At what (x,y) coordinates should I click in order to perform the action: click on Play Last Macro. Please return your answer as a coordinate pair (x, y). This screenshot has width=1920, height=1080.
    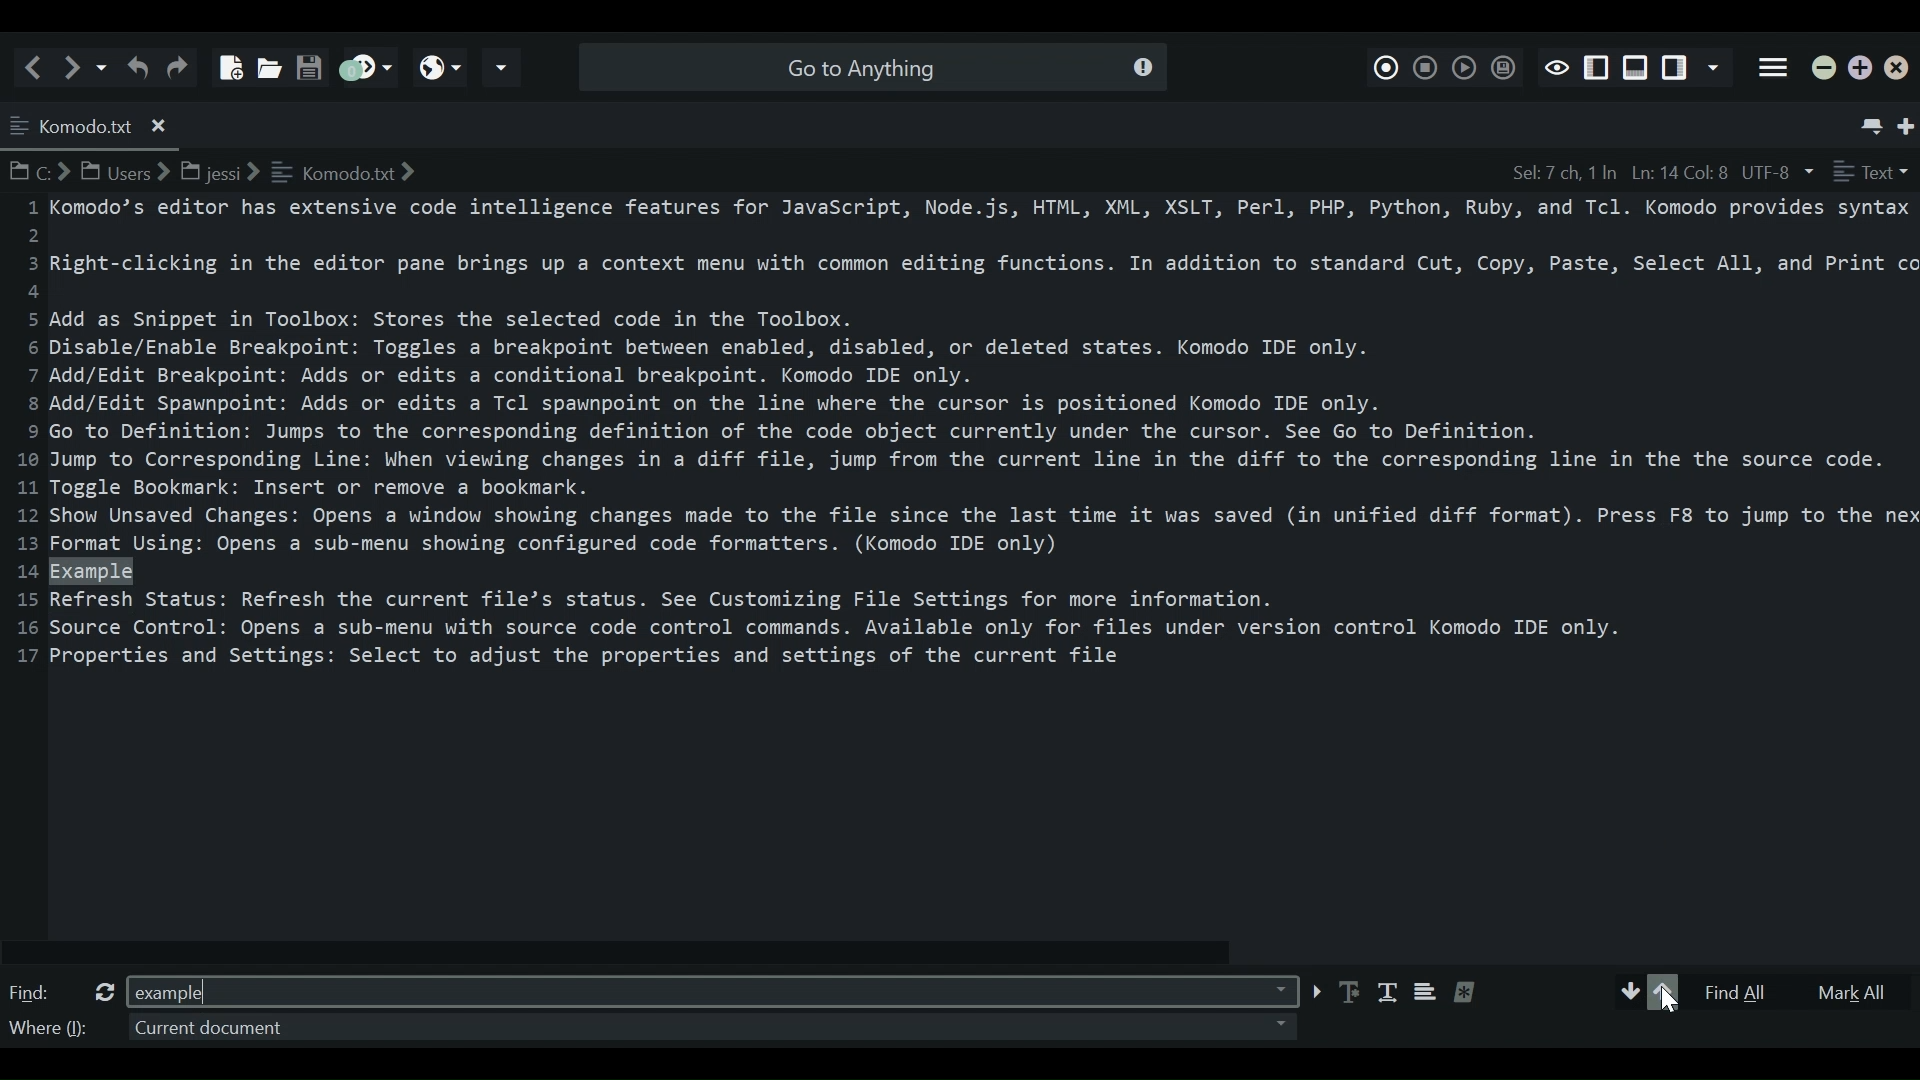
    Looking at the image, I should click on (1463, 66).